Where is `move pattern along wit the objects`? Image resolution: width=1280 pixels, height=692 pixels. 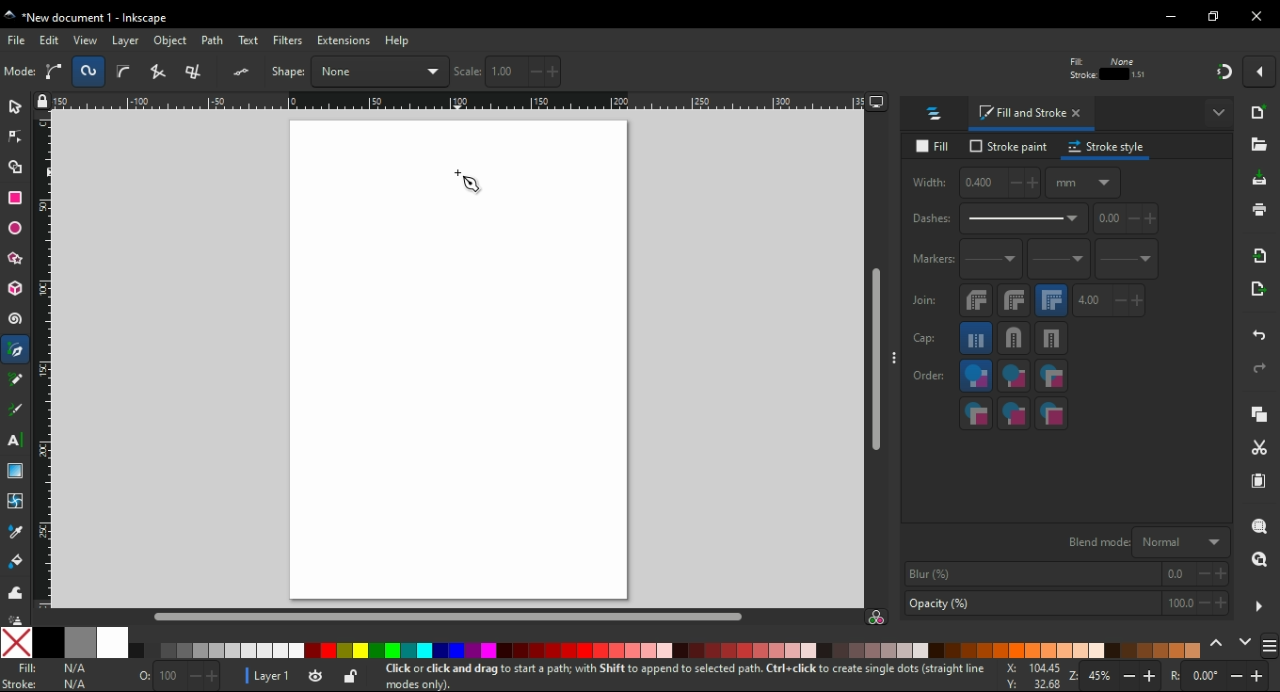
move pattern along wit the objects is located at coordinates (1175, 71).